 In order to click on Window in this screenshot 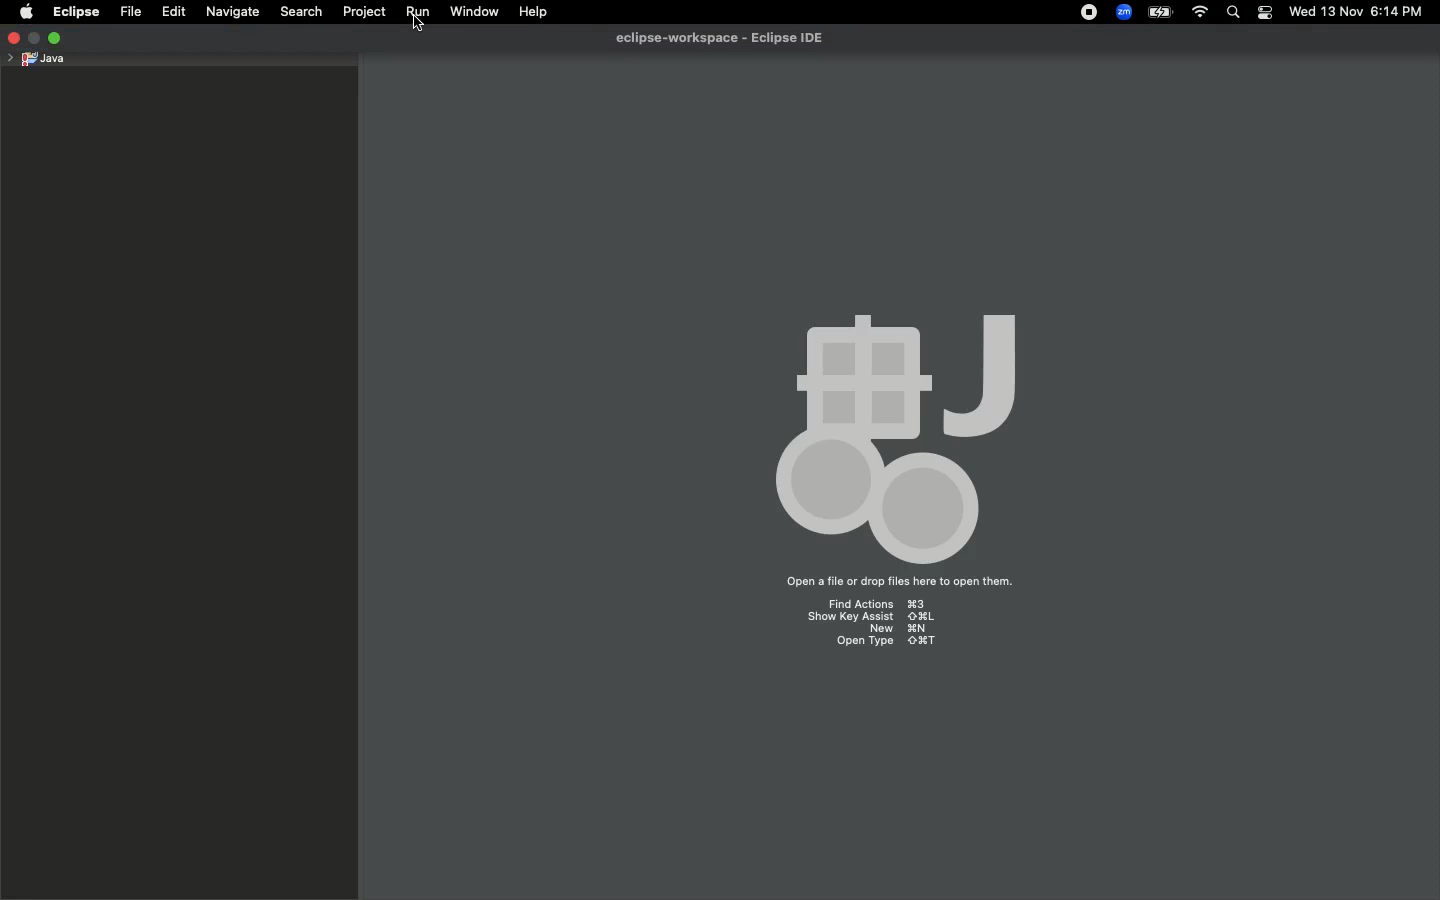, I will do `click(471, 13)`.